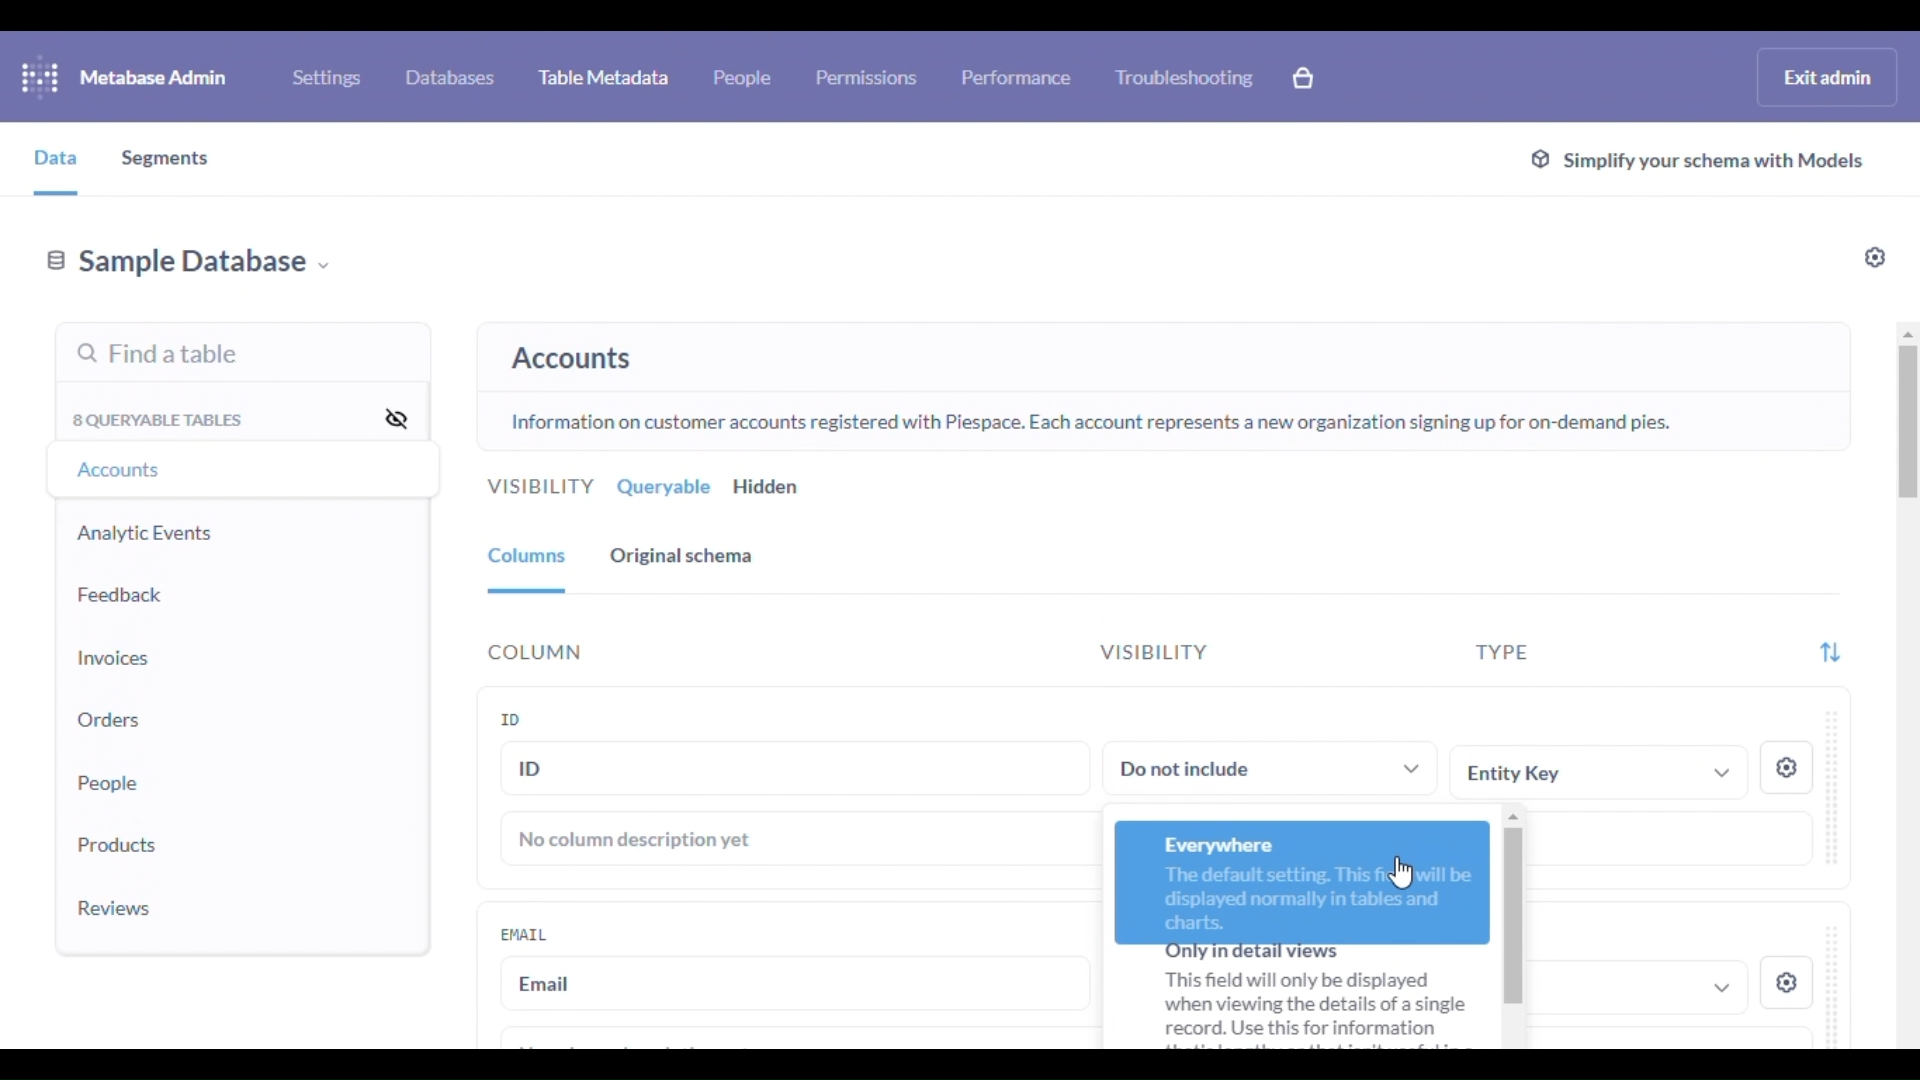  Describe the element at coordinates (120, 845) in the screenshot. I see `products` at that location.